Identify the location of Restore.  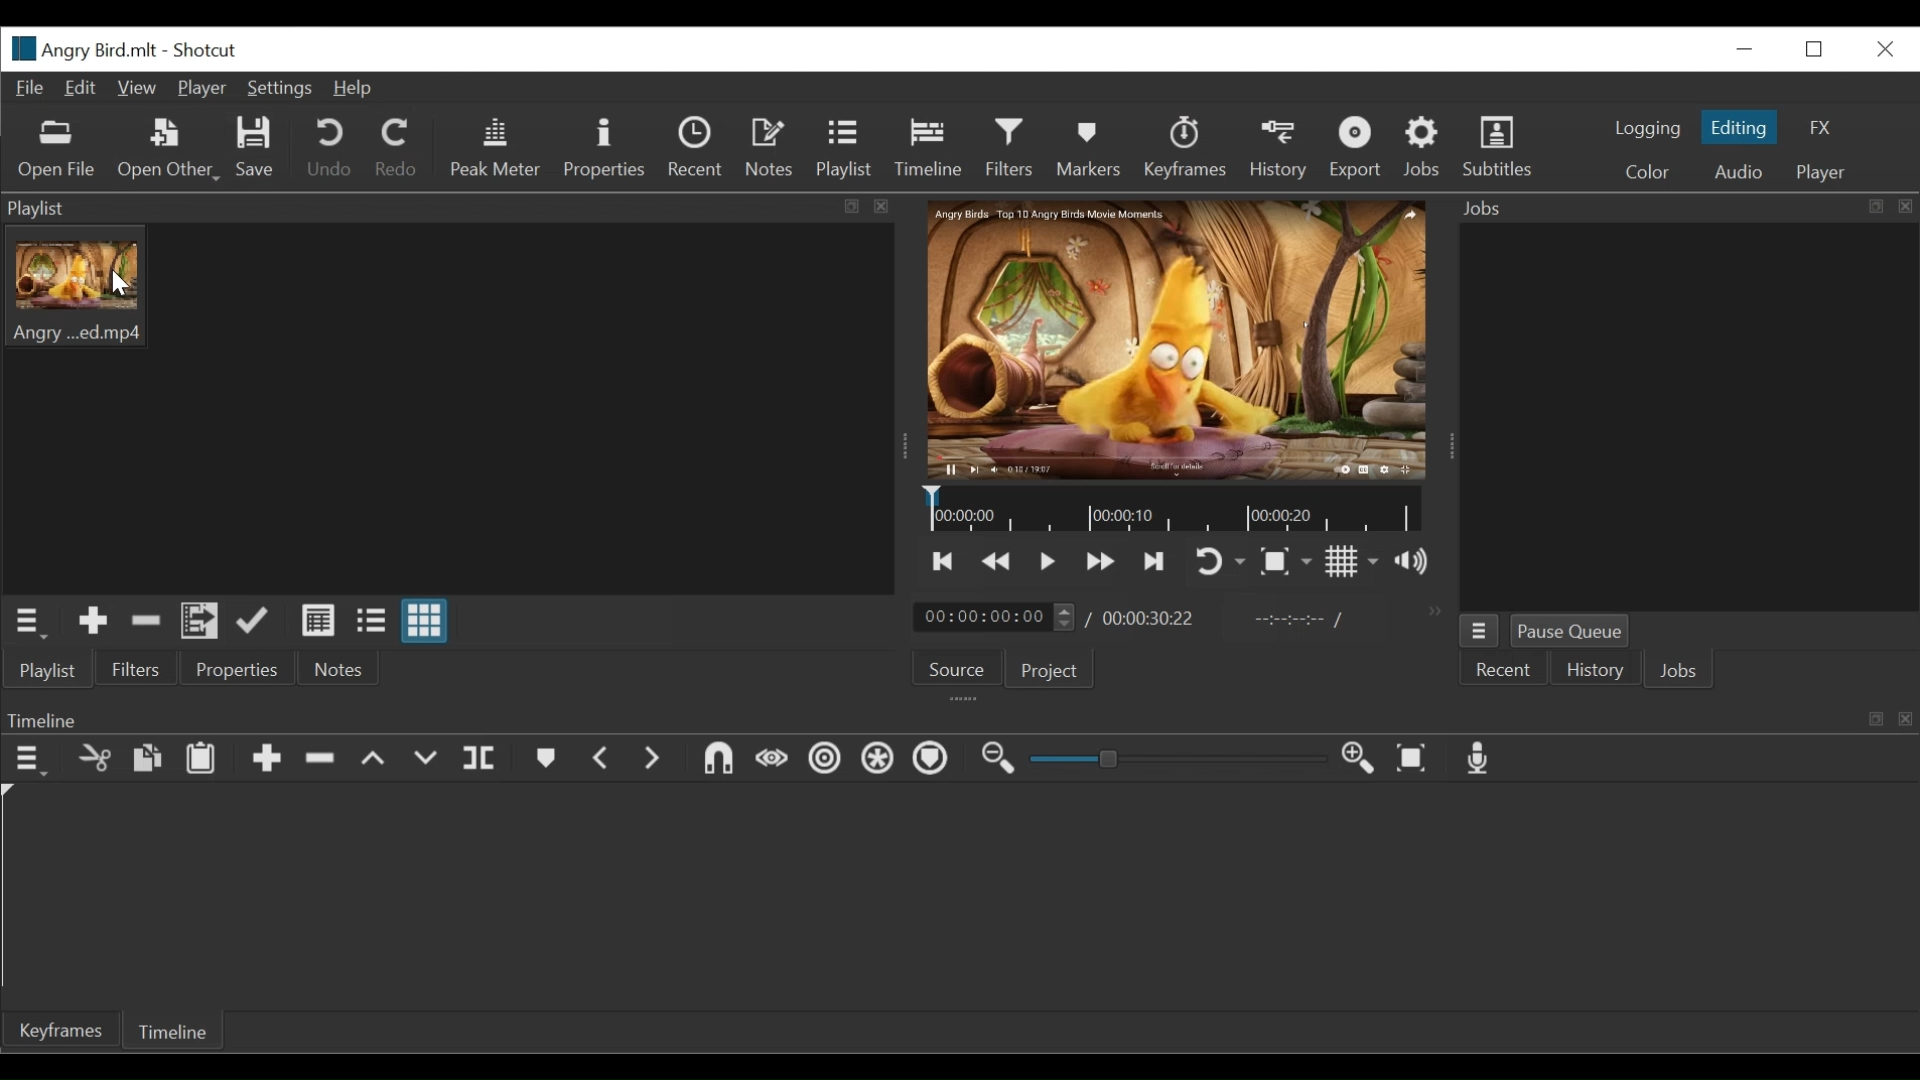
(1819, 49).